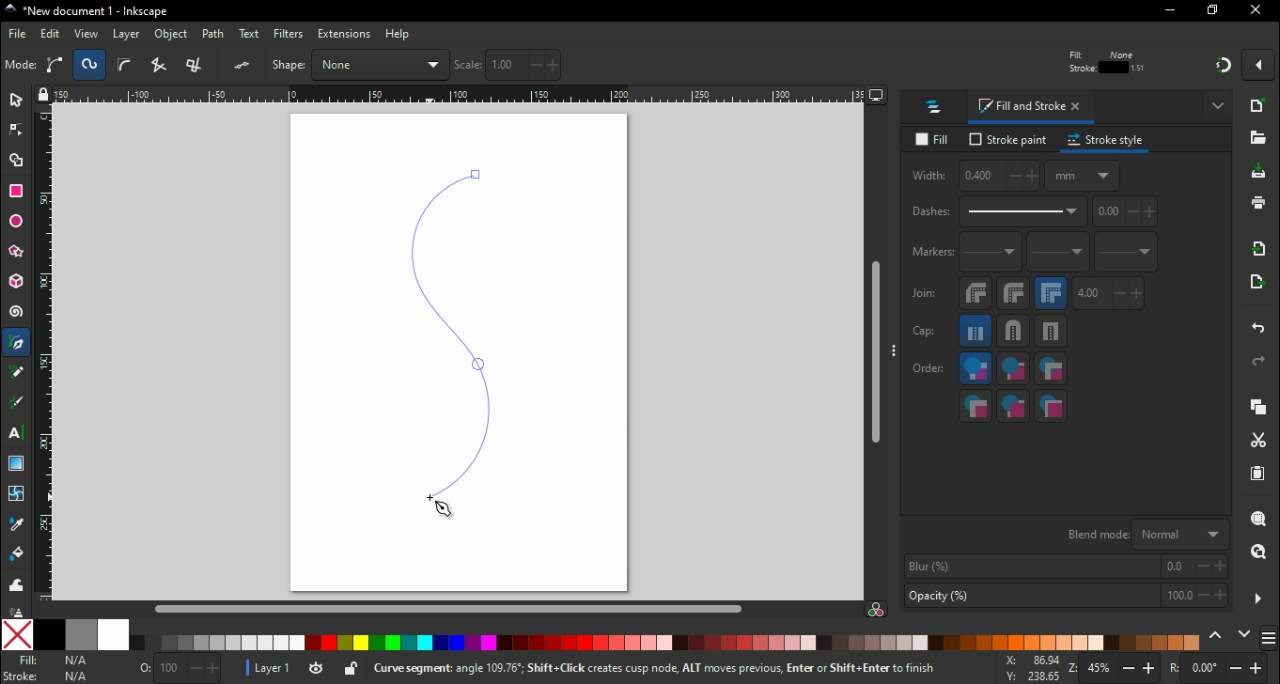 This screenshot has width=1280, height=684. I want to click on rectangle tool, so click(18, 191).